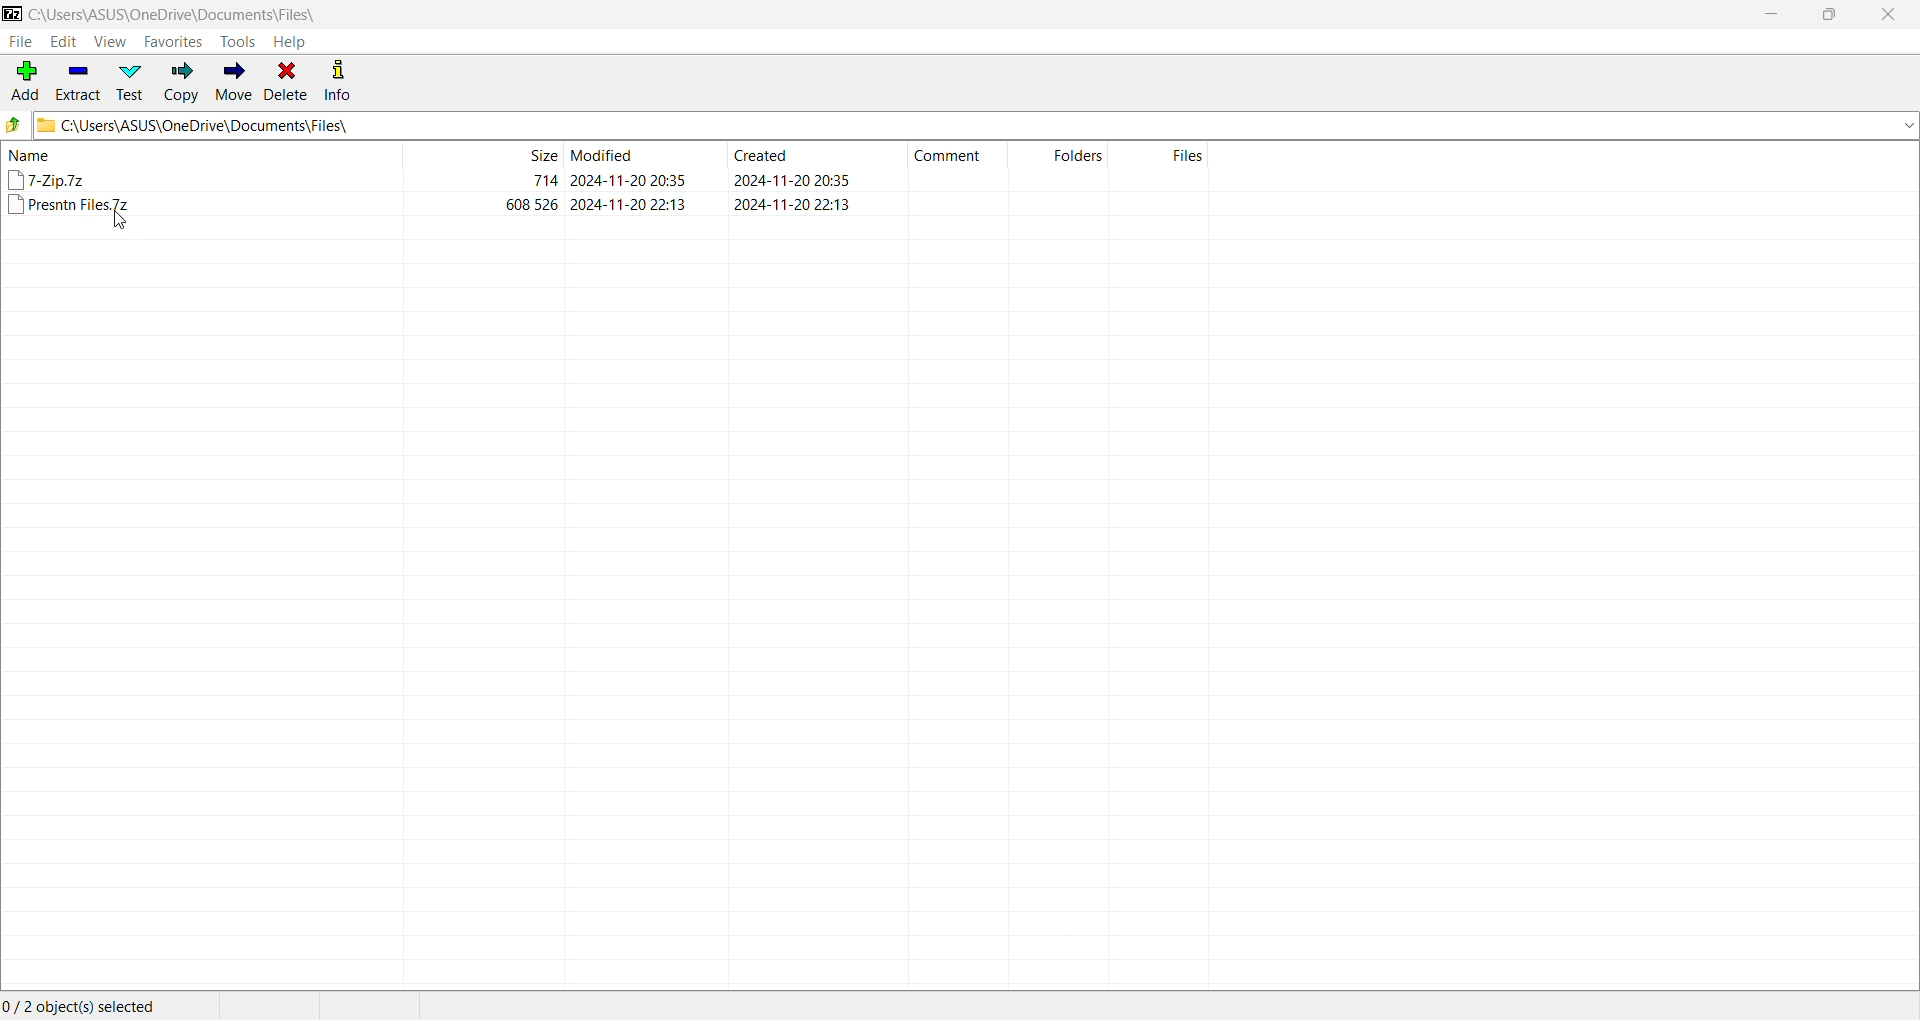  I want to click on Application Logo, so click(12, 13).